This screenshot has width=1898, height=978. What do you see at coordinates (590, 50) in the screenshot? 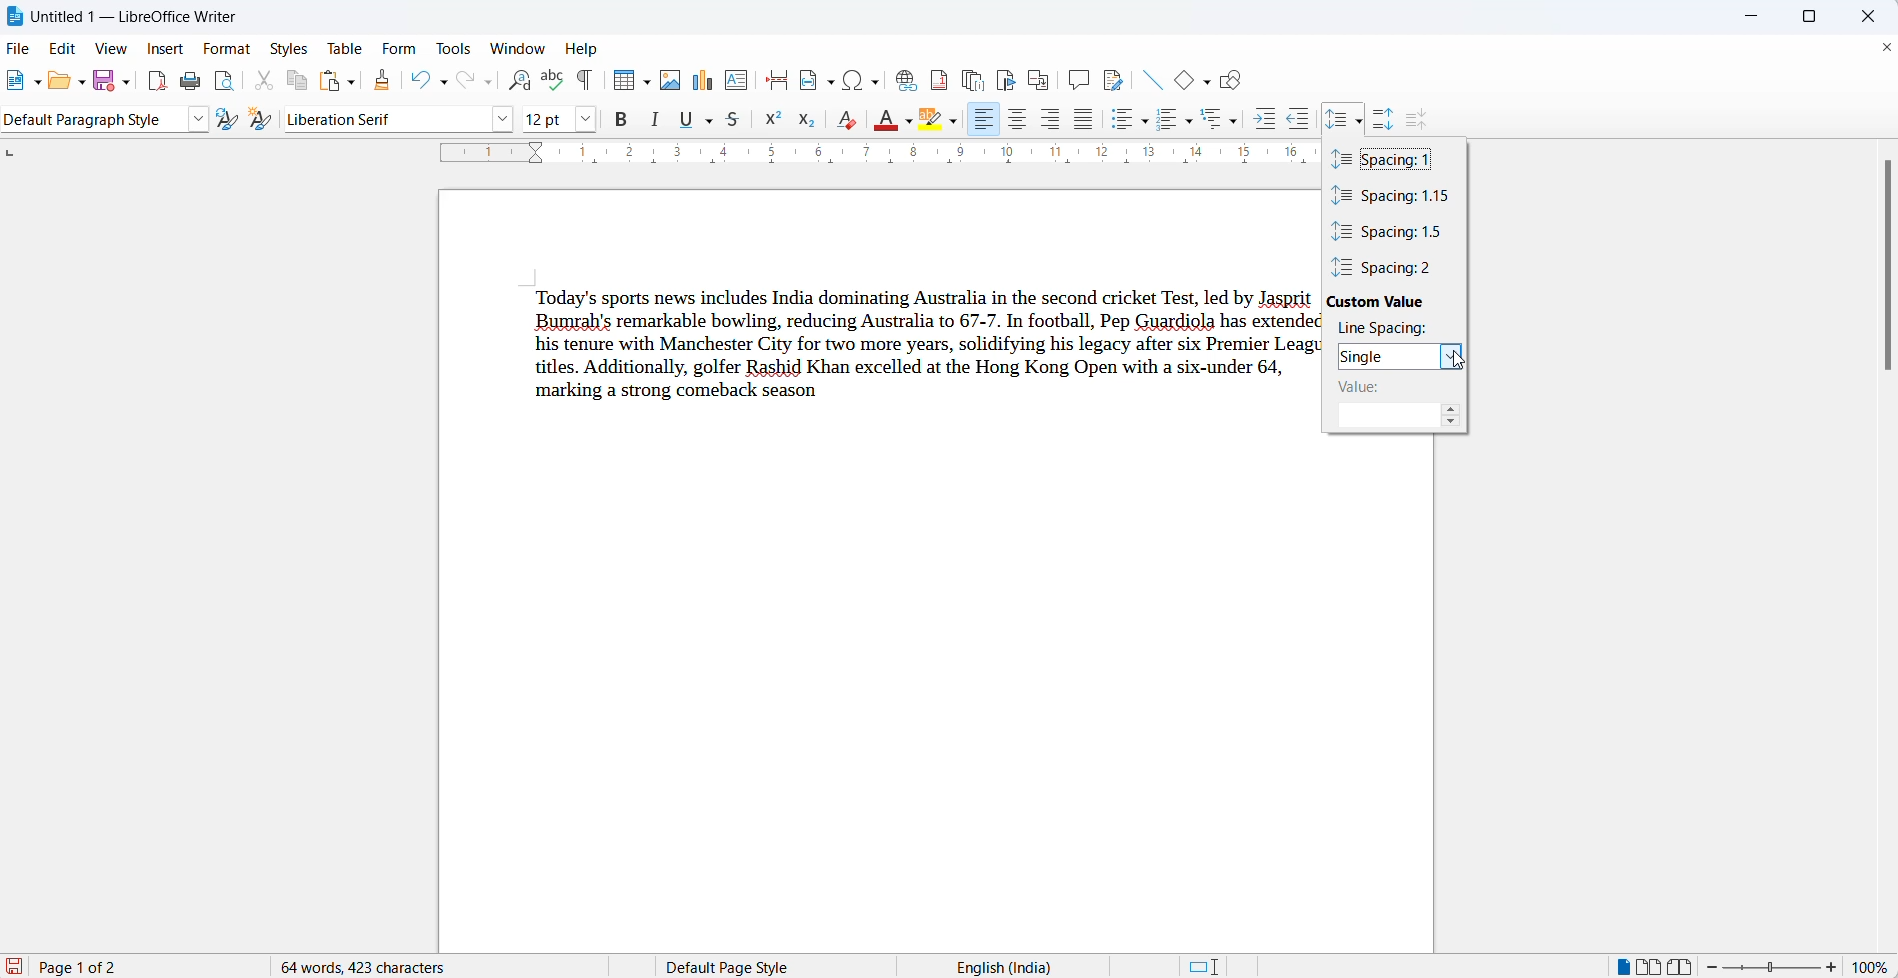
I see `help` at bounding box center [590, 50].